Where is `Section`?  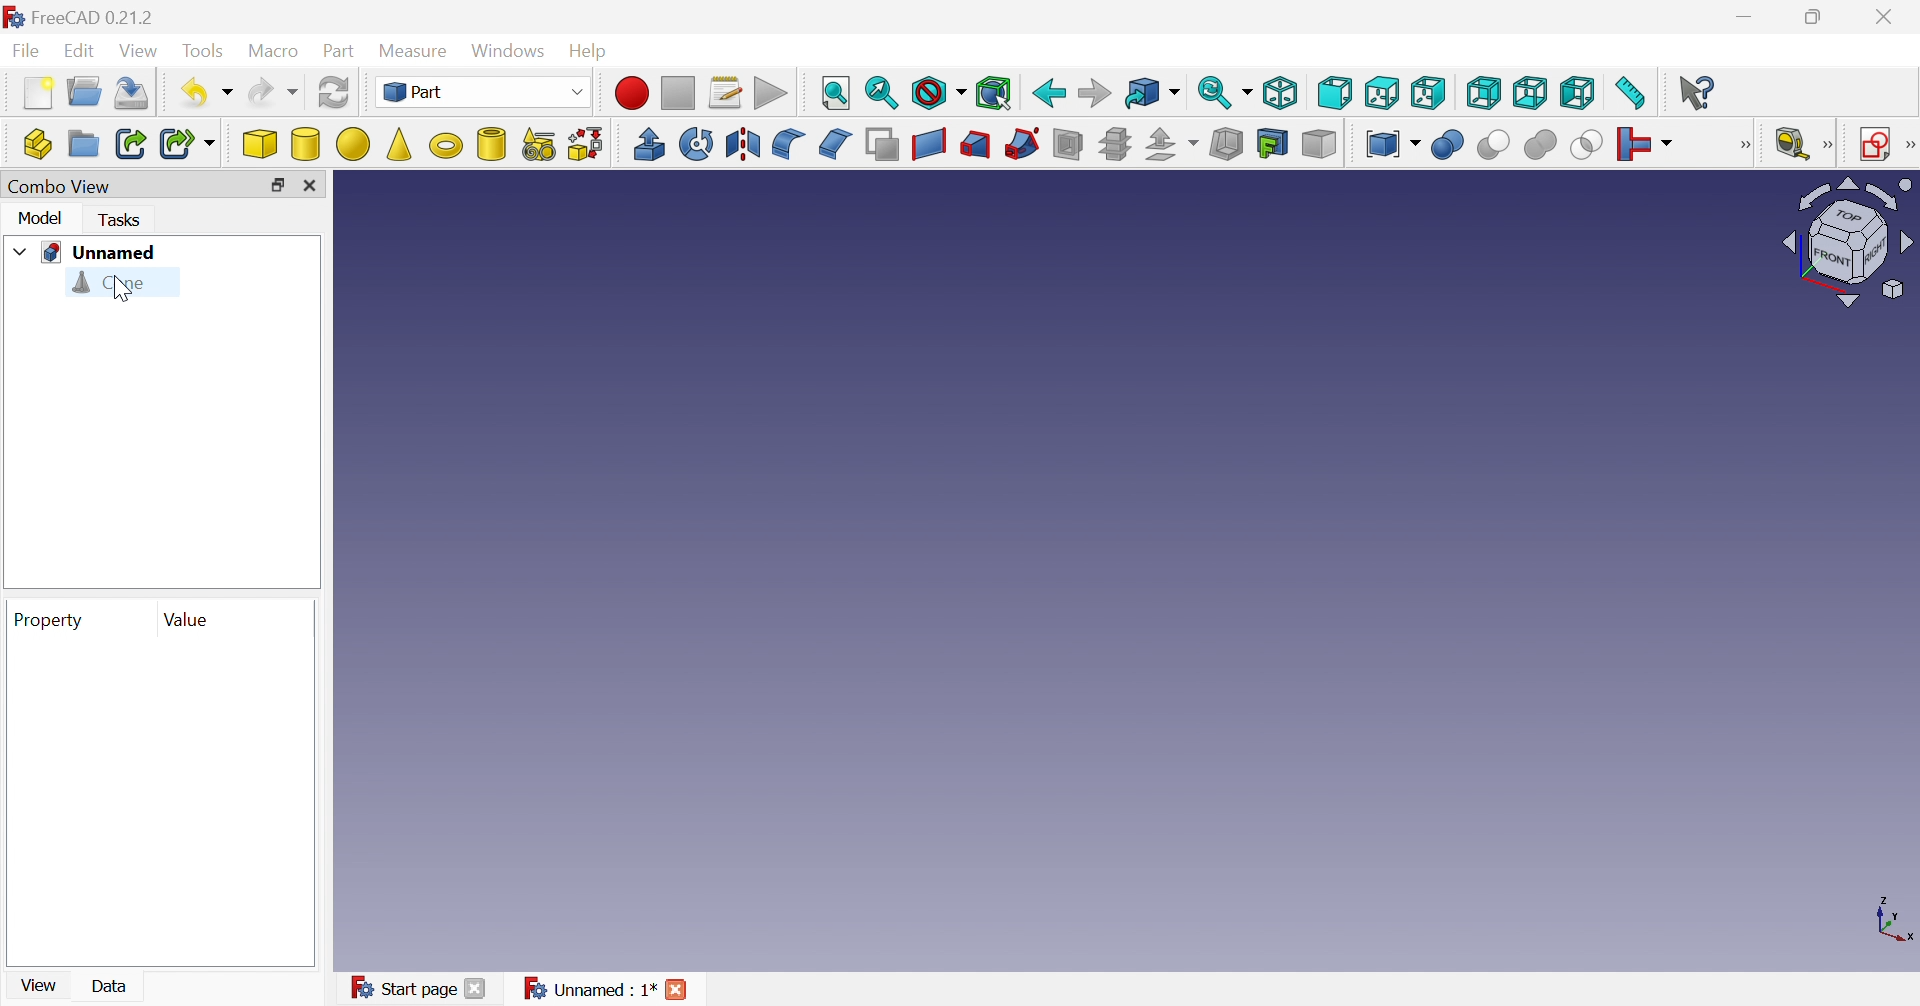 Section is located at coordinates (1066, 144).